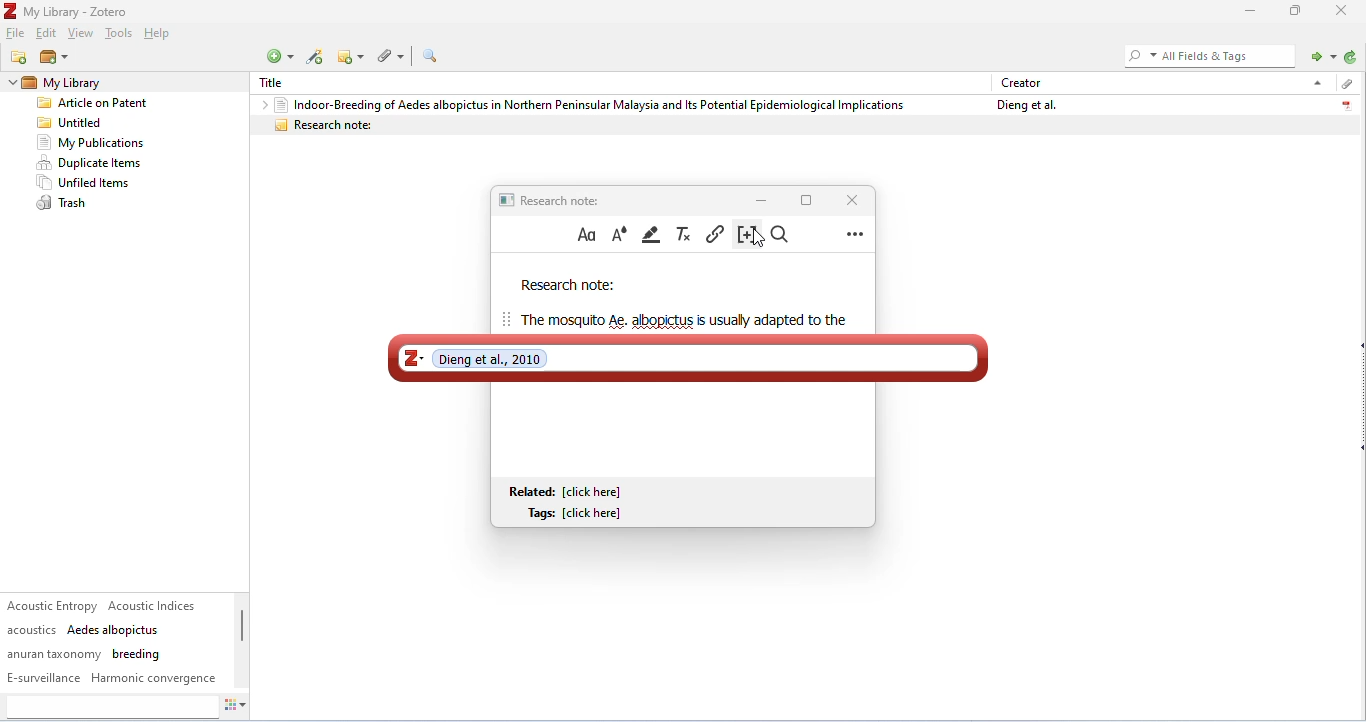 The width and height of the screenshot is (1366, 722). Describe the element at coordinates (316, 57) in the screenshot. I see `add item` at that location.